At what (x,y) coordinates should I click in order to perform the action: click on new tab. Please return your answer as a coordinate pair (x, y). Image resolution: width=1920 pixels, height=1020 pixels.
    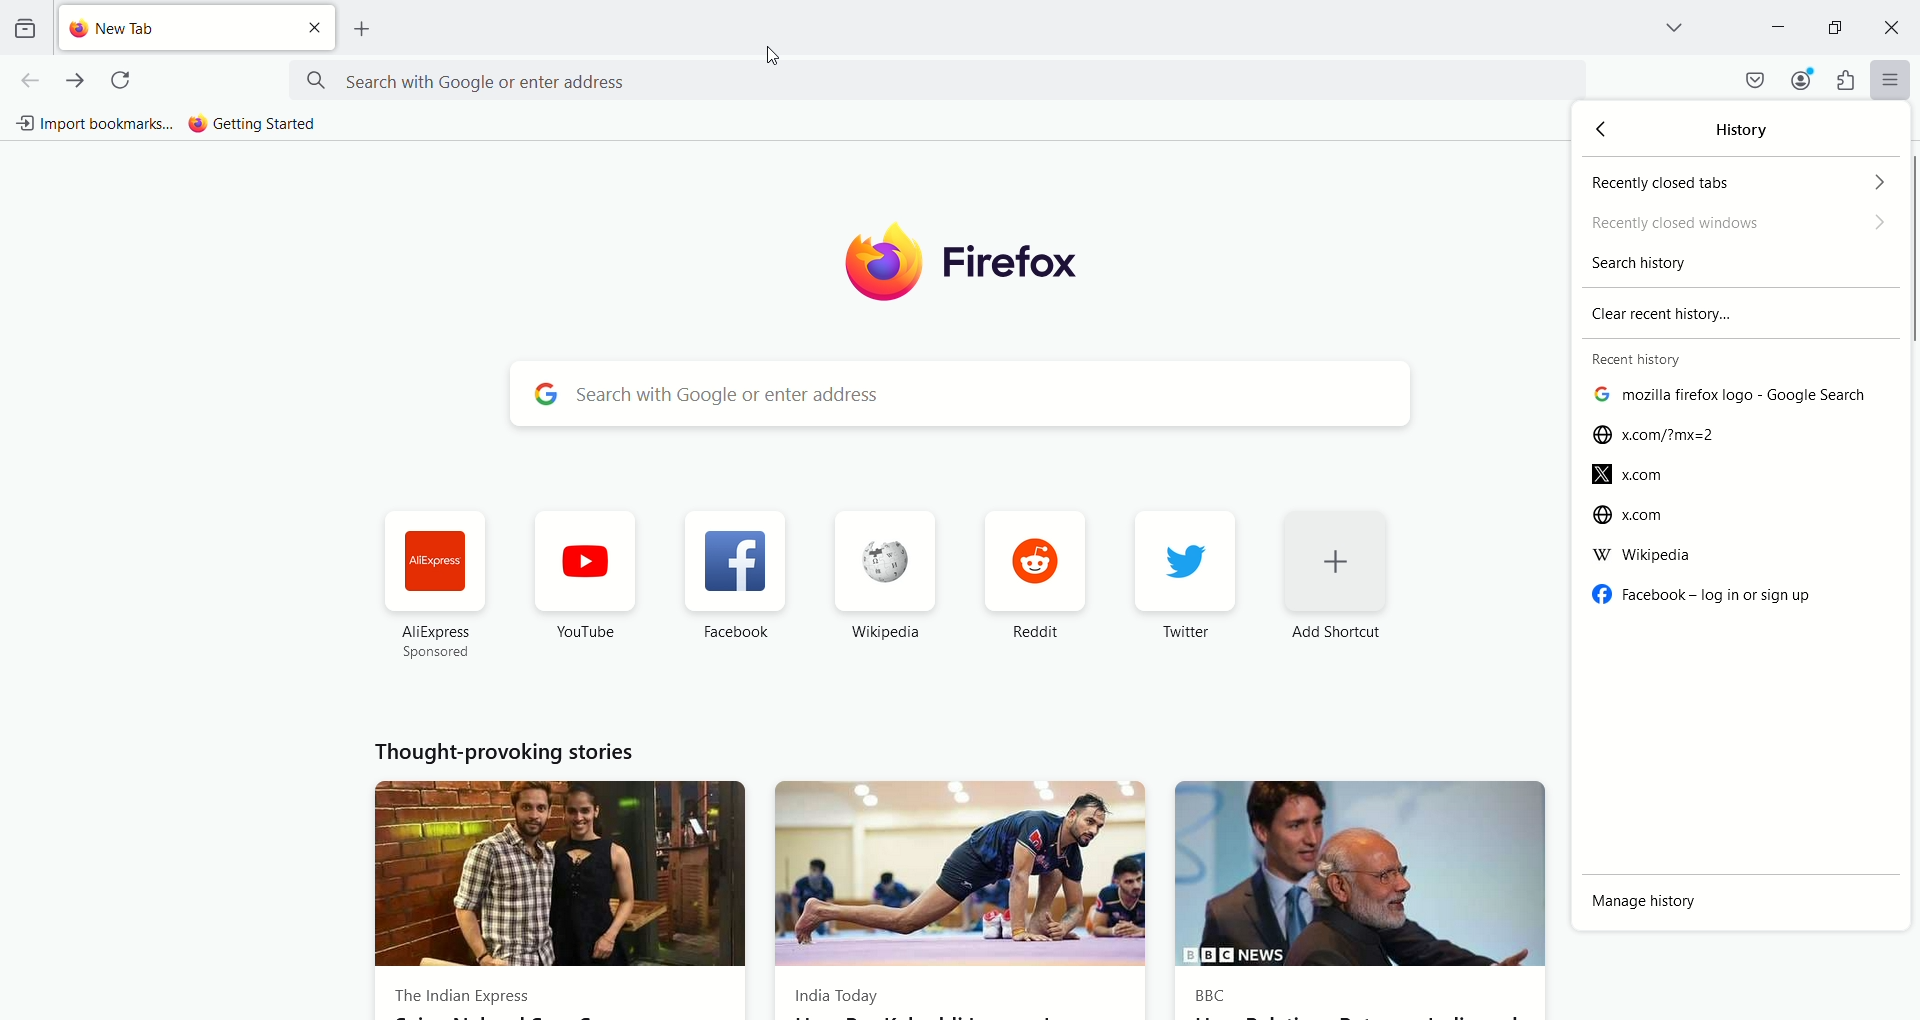
    Looking at the image, I should click on (172, 27).